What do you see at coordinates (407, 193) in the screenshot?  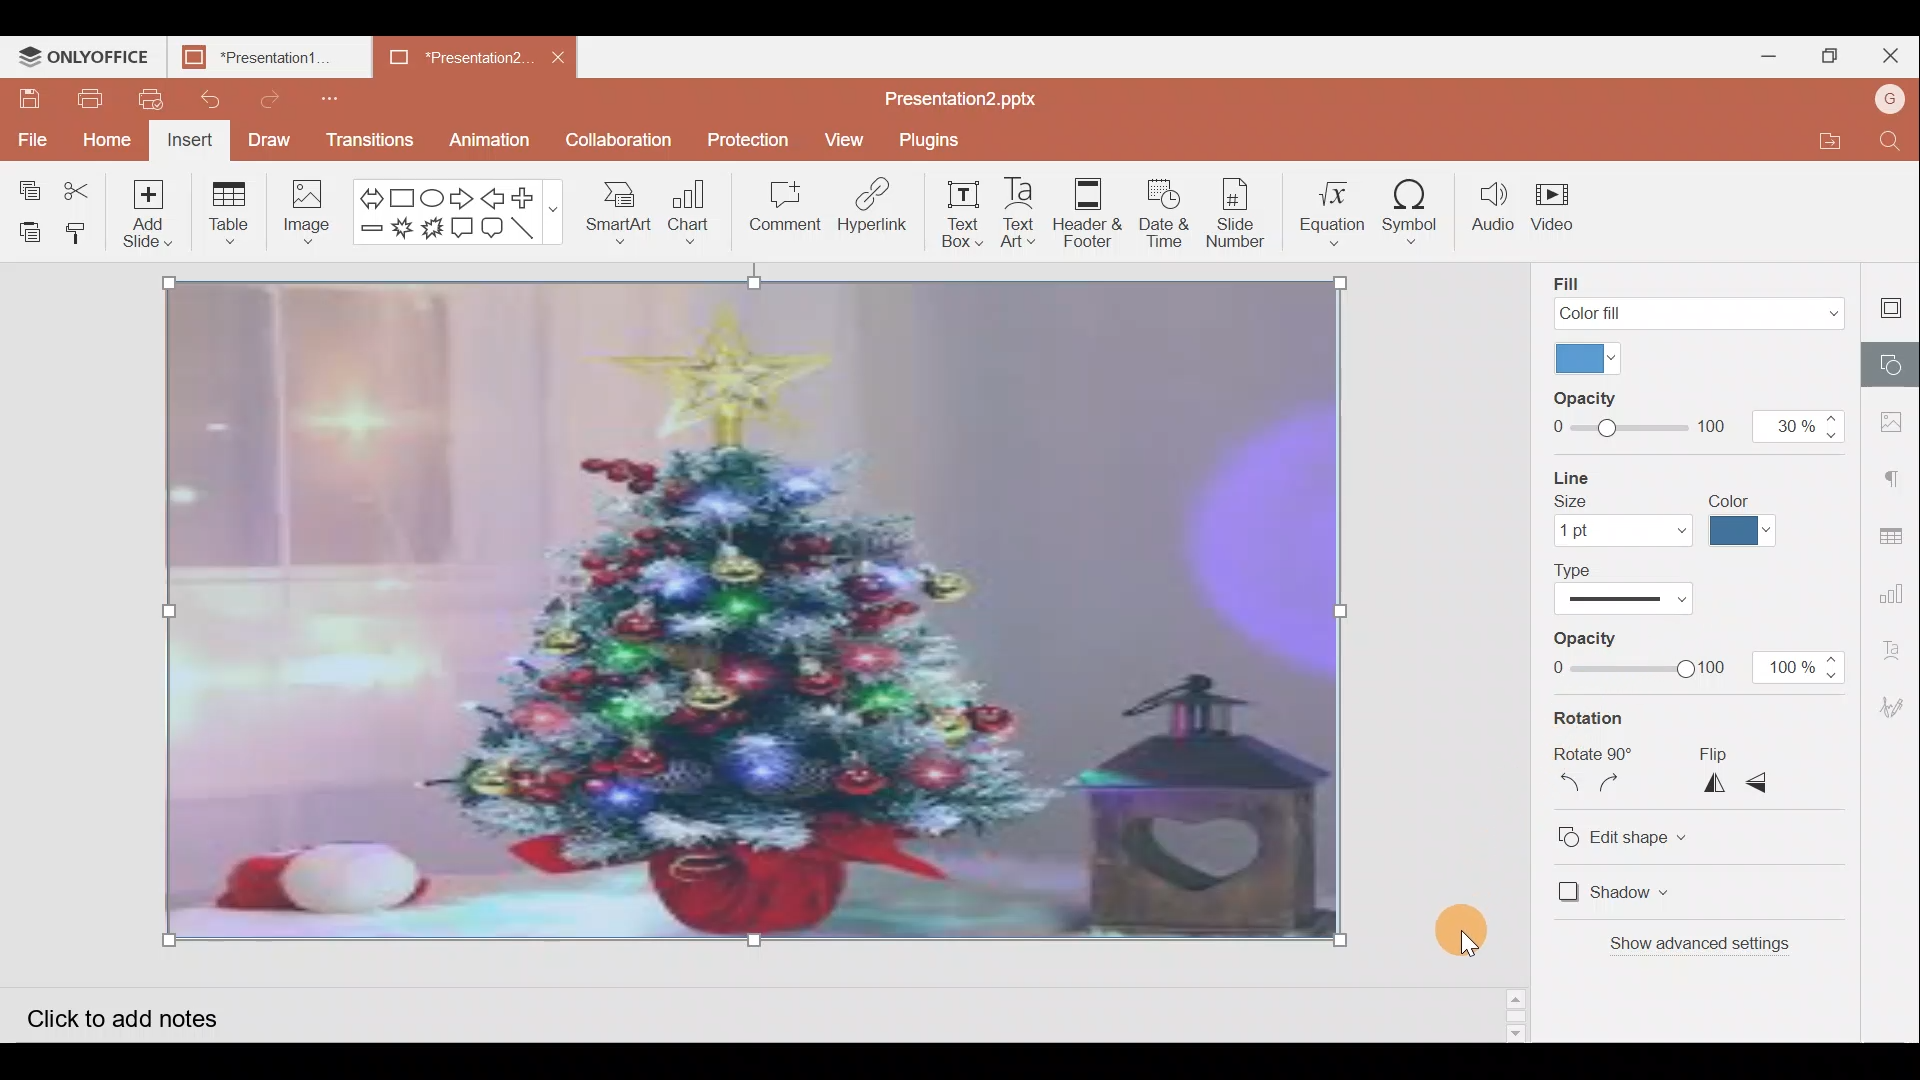 I see `Rectangle` at bounding box center [407, 193].